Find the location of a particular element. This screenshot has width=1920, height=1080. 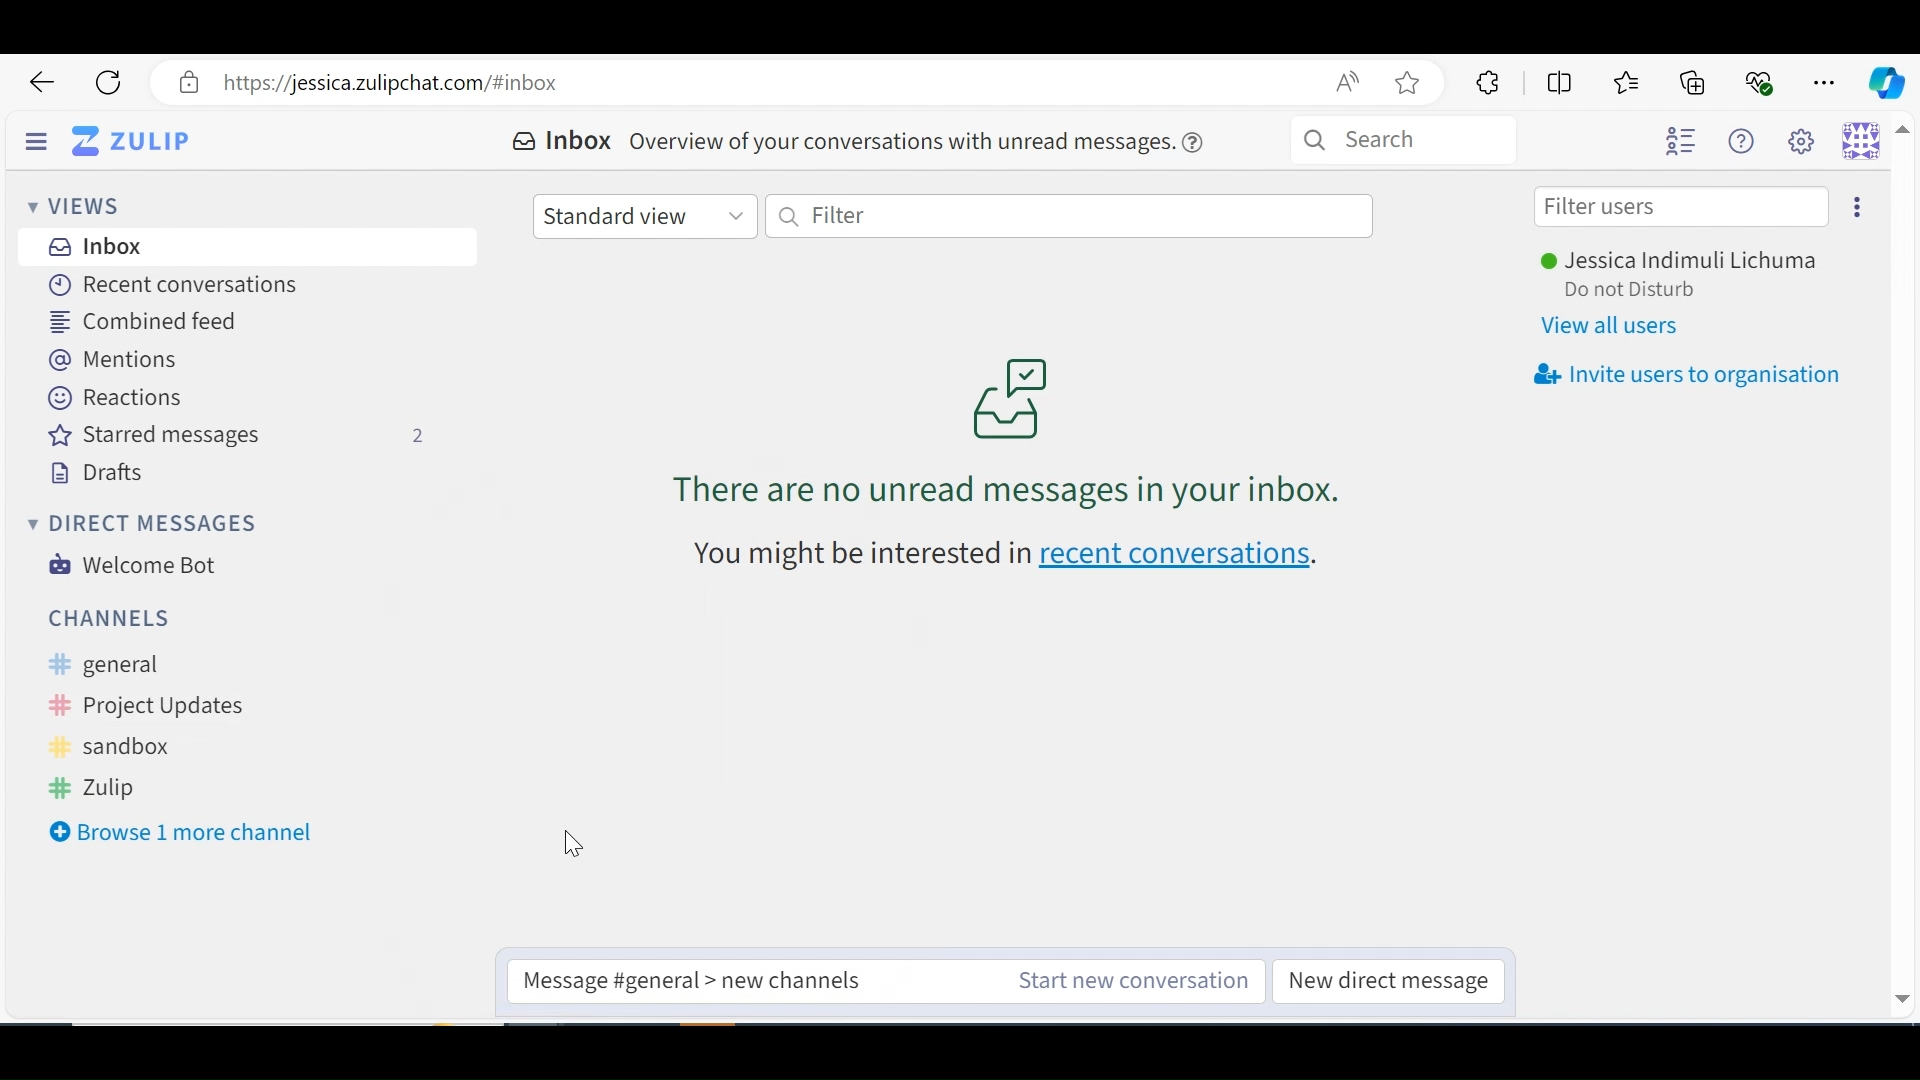

Extensions is located at coordinates (1485, 83).